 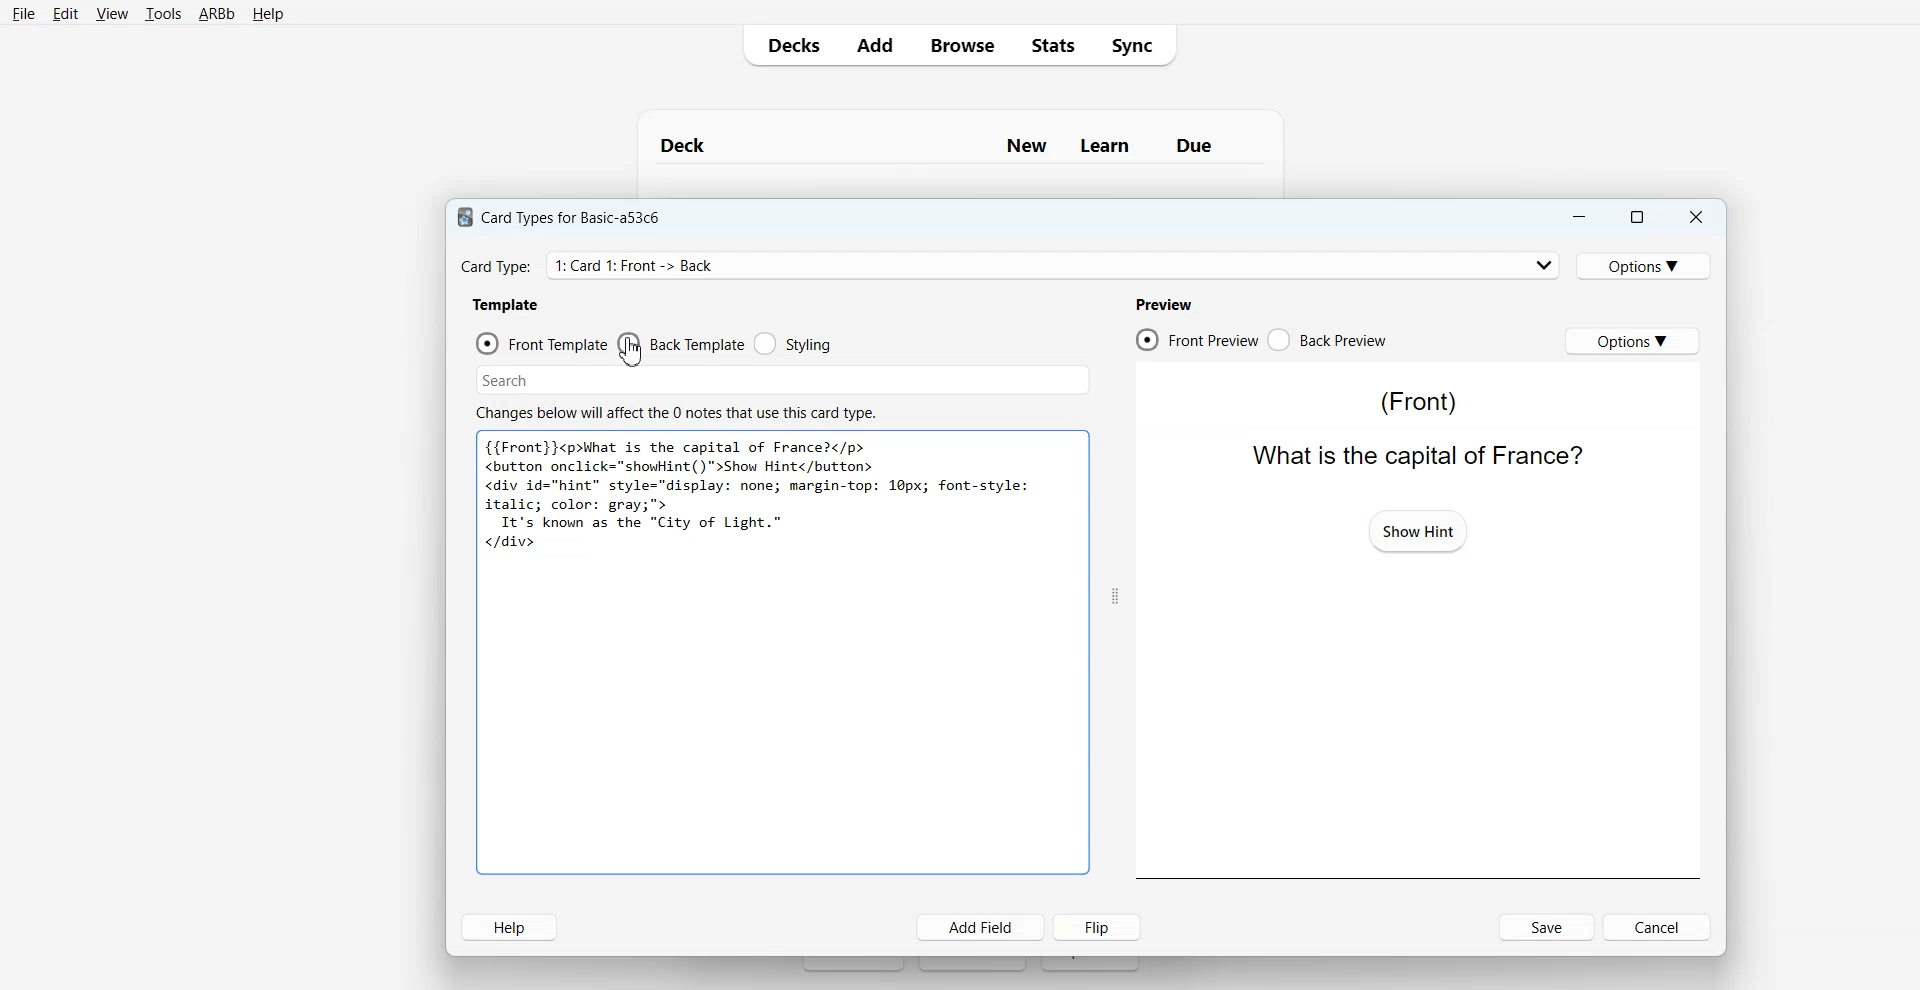 I want to click on Cursor, so click(x=630, y=351).